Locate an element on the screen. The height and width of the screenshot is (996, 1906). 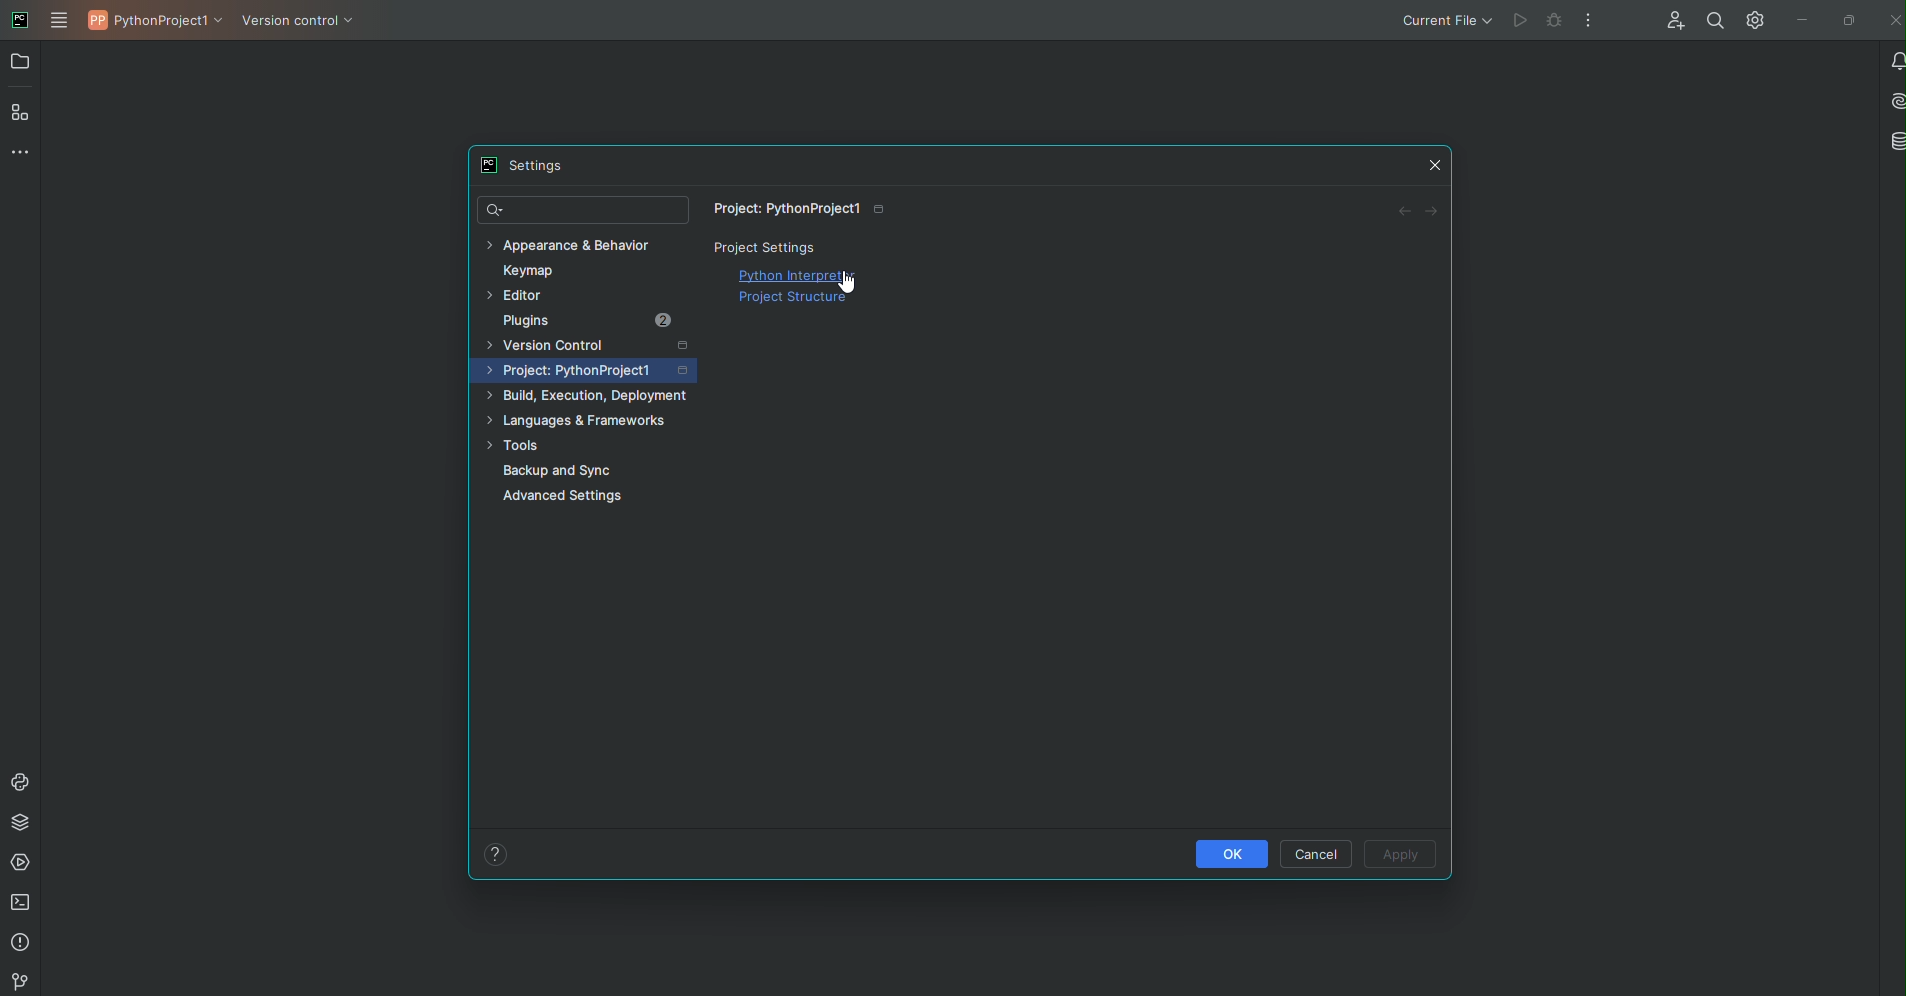
Close is located at coordinates (1892, 19).